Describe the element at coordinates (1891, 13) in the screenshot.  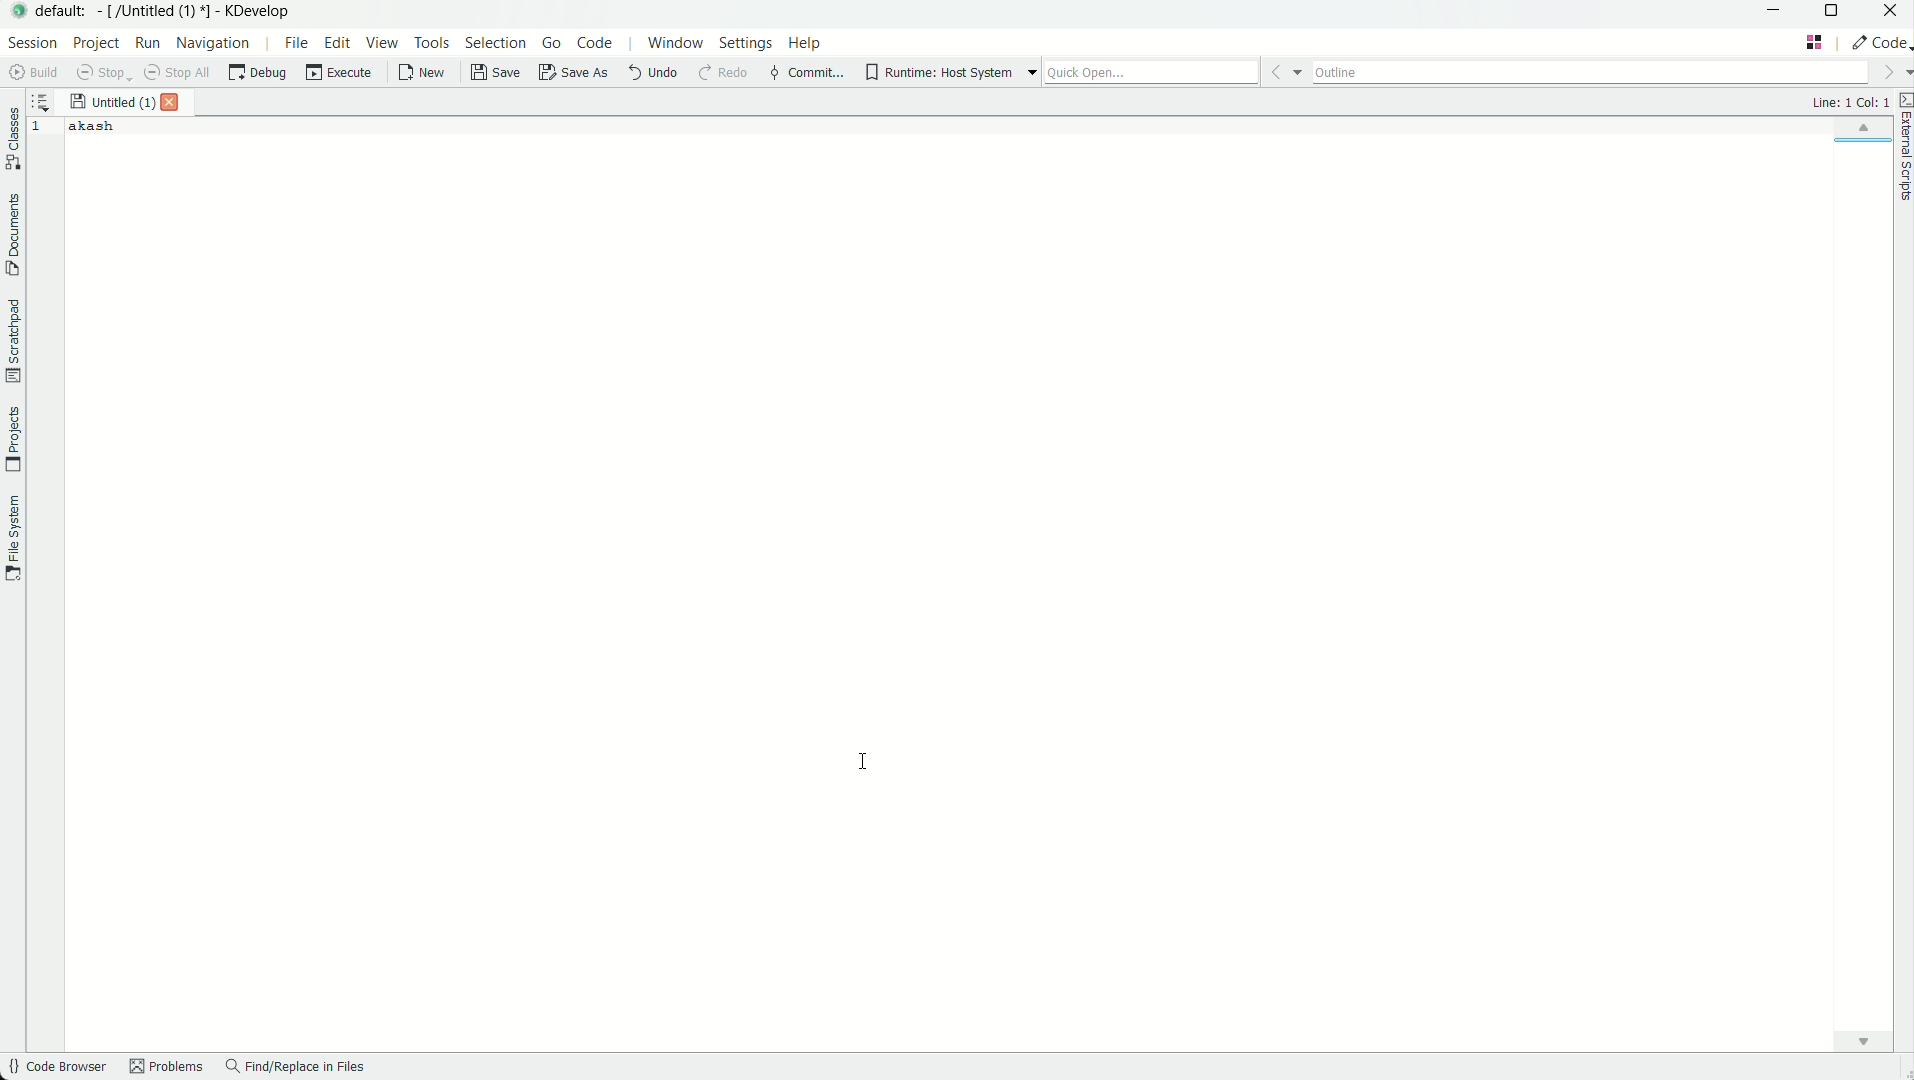
I see `close app` at that location.